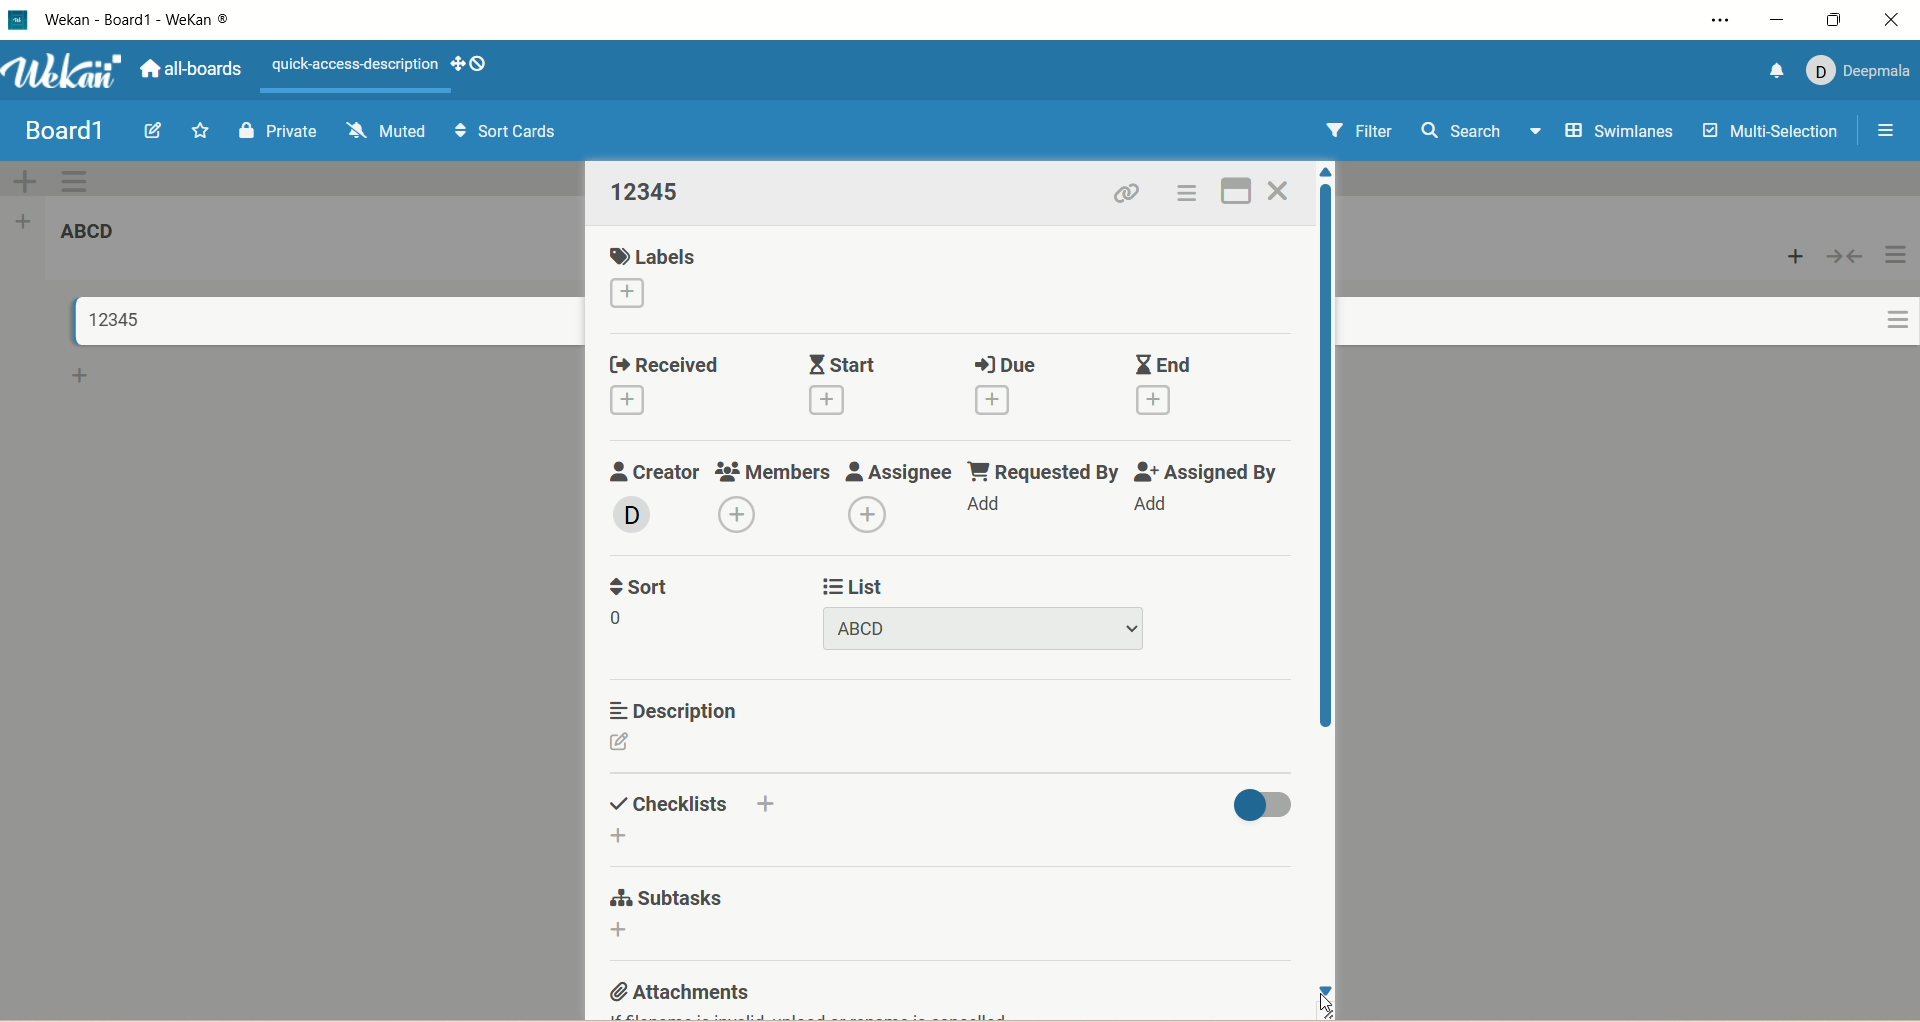 The image size is (1920, 1022). What do you see at coordinates (507, 134) in the screenshot?
I see `sort cards` at bounding box center [507, 134].